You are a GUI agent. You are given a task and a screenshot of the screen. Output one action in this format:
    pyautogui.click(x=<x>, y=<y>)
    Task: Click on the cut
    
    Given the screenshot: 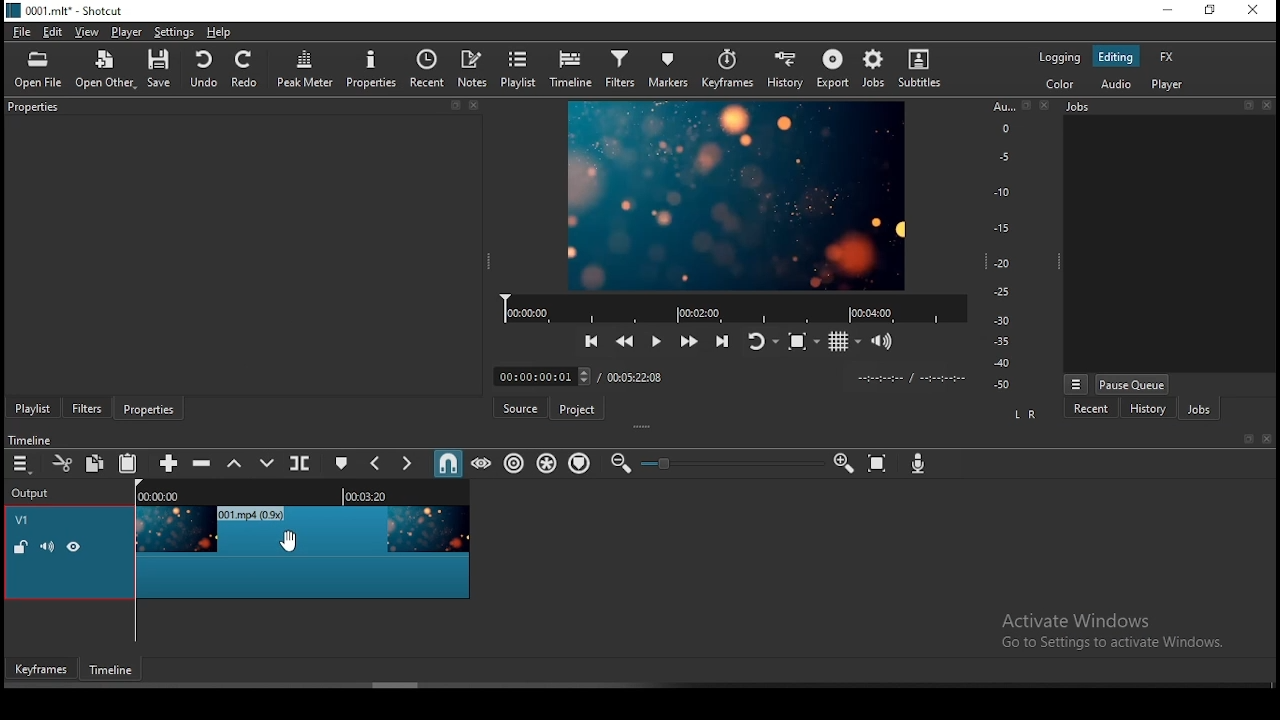 What is the action you would take?
    pyautogui.click(x=59, y=463)
    